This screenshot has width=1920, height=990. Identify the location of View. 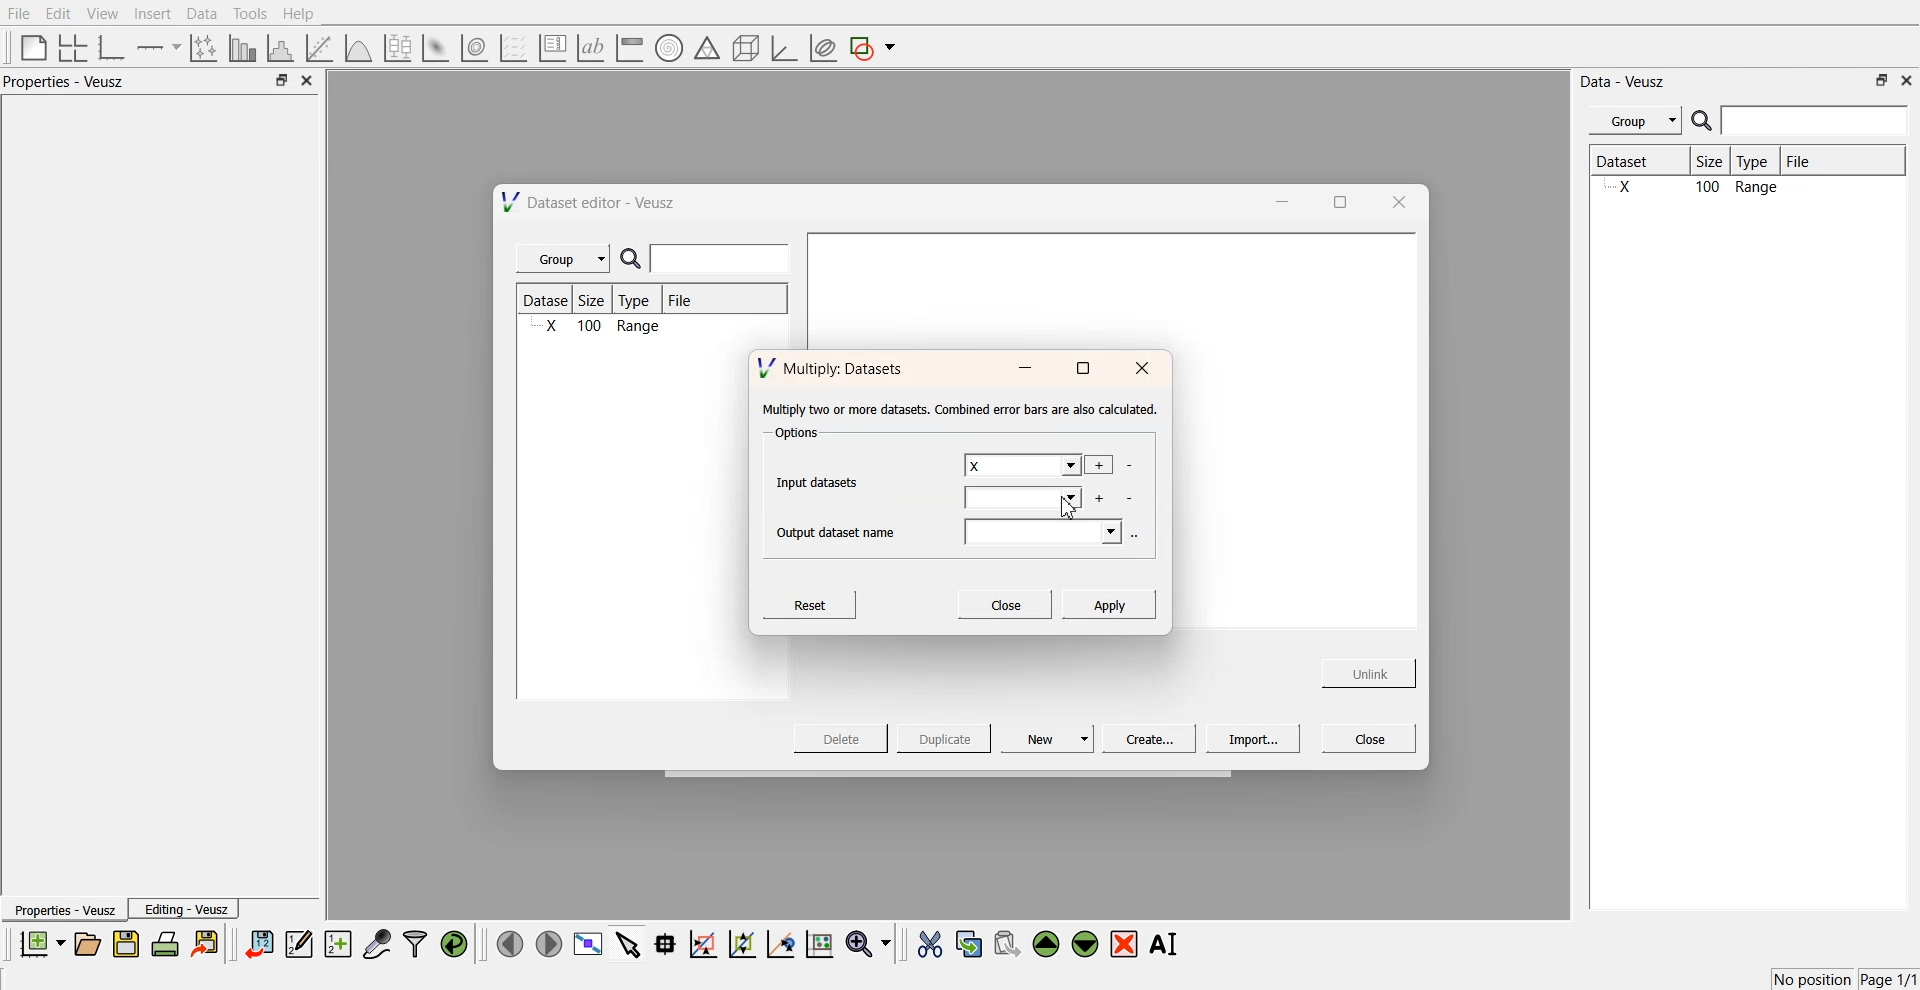
(101, 14).